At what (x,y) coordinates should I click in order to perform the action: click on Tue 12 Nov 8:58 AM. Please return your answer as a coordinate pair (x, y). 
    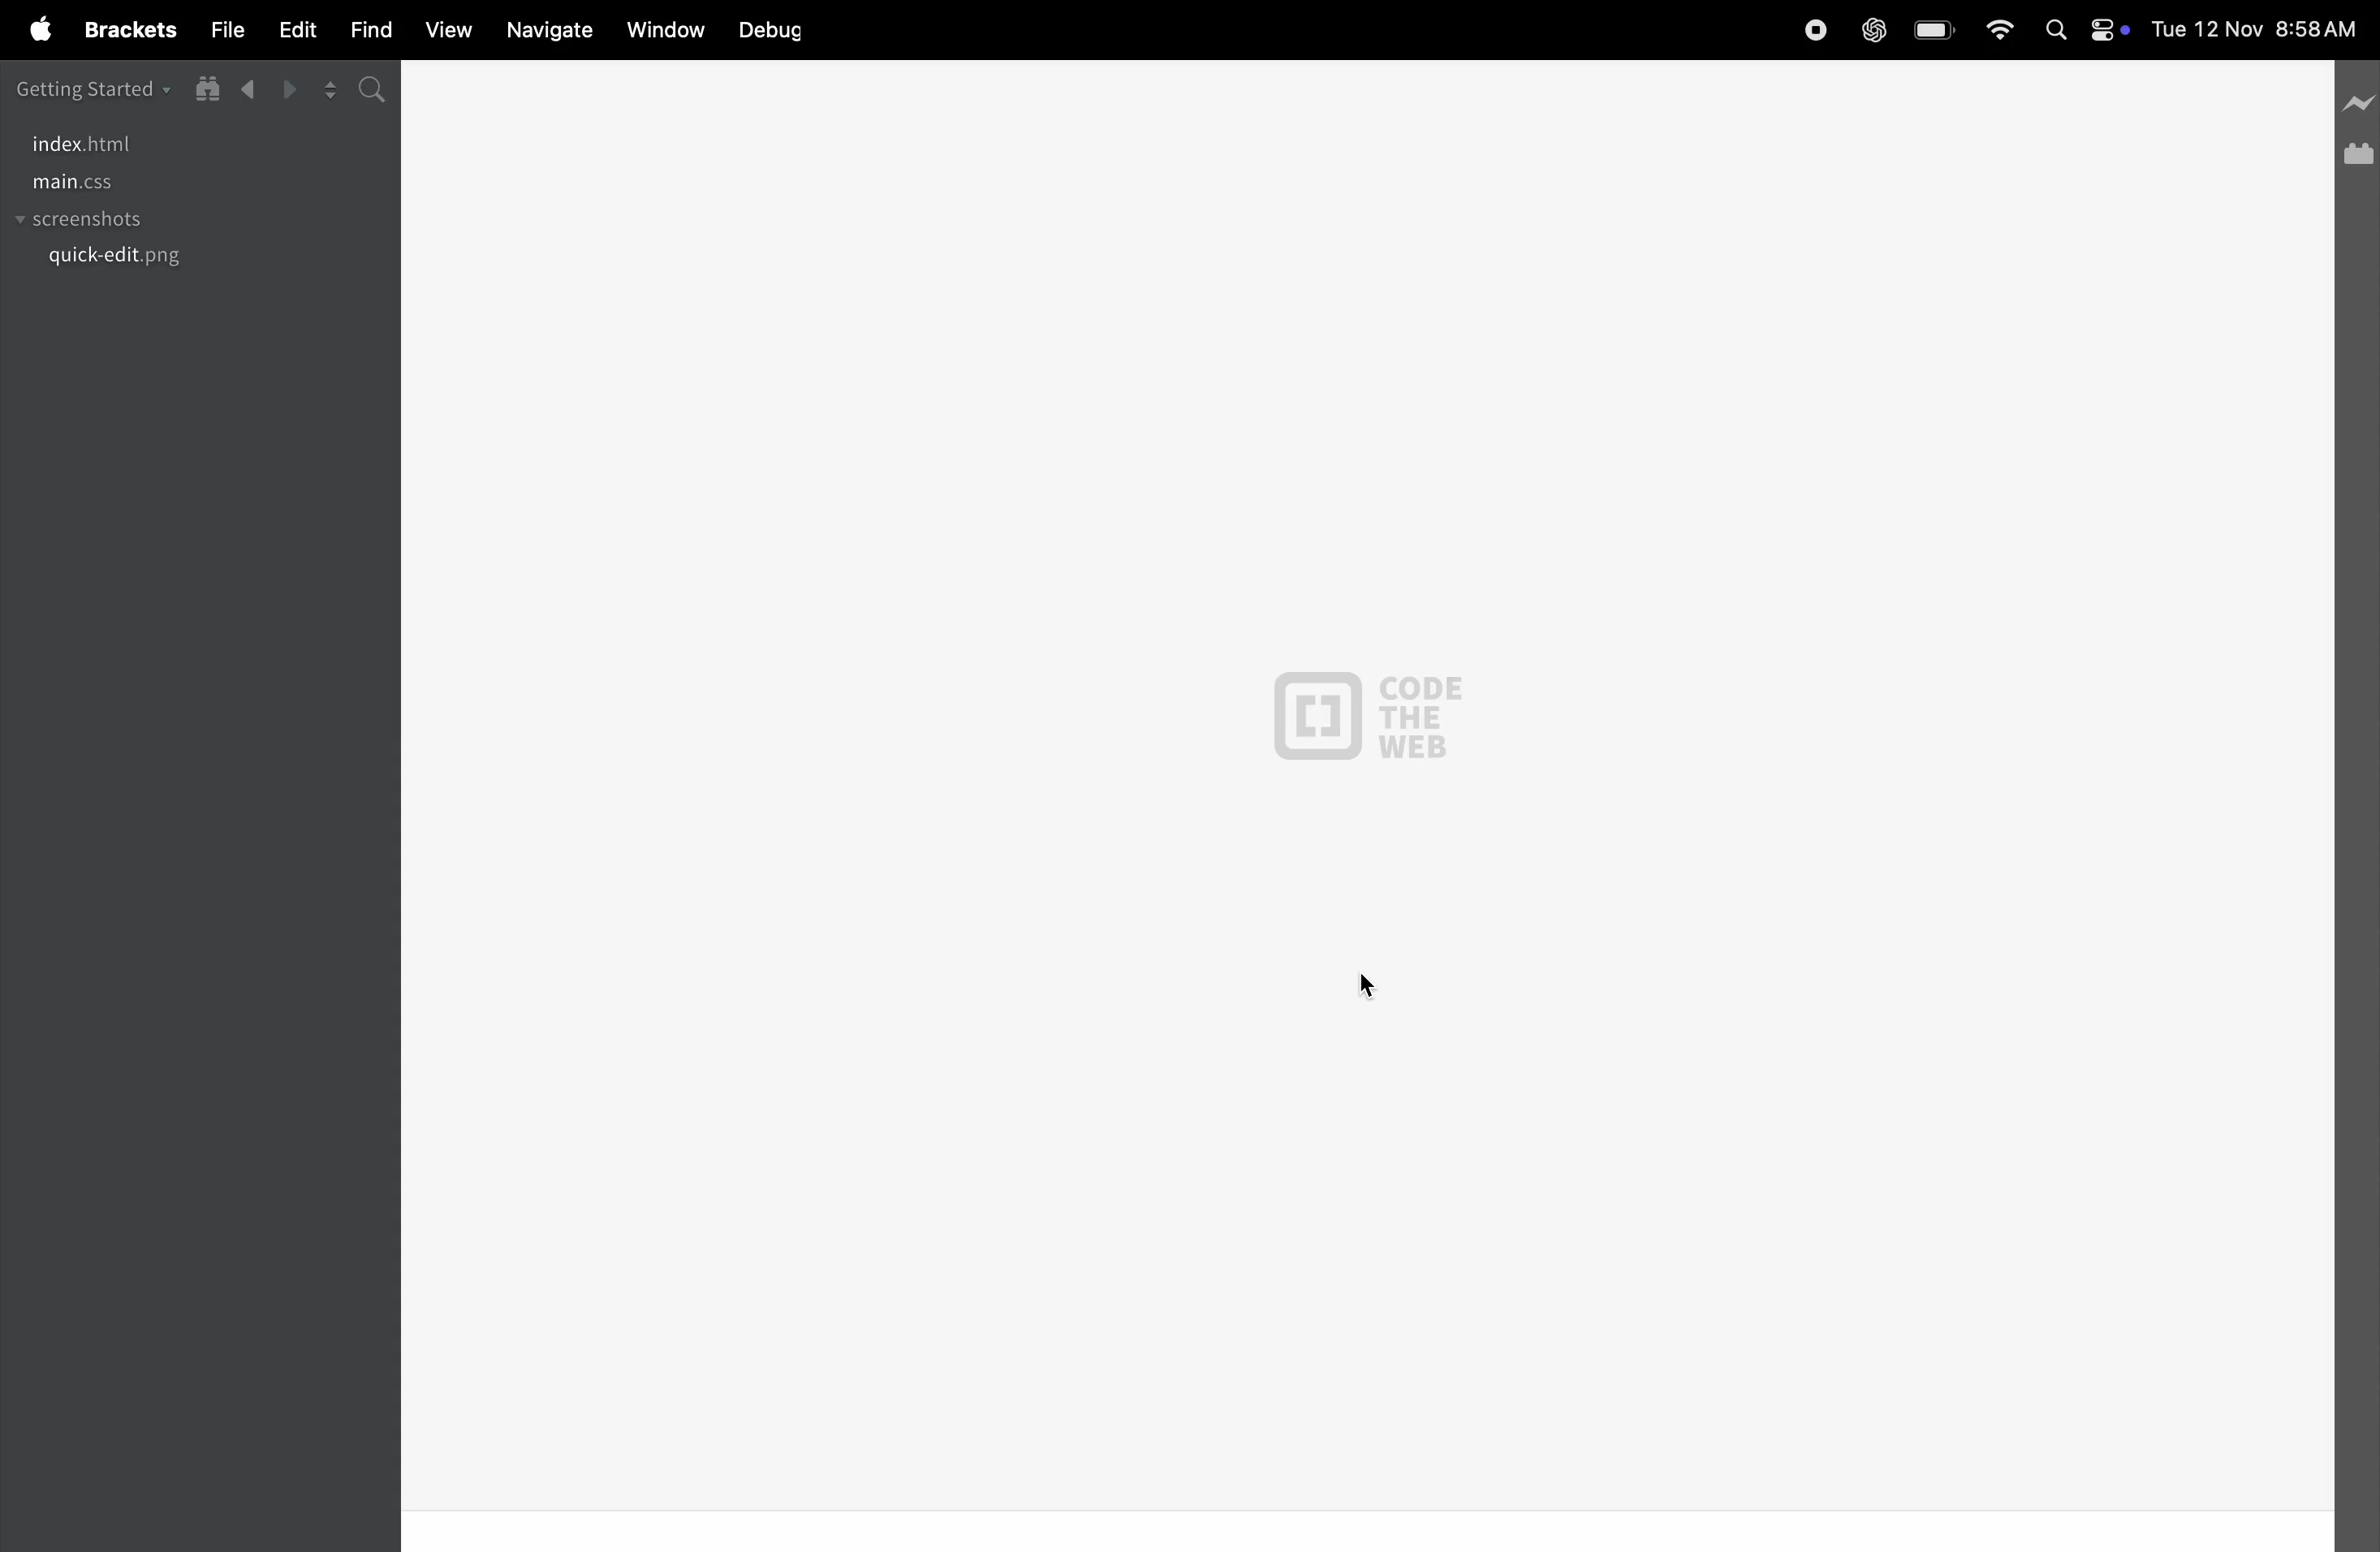
    Looking at the image, I should click on (2254, 32).